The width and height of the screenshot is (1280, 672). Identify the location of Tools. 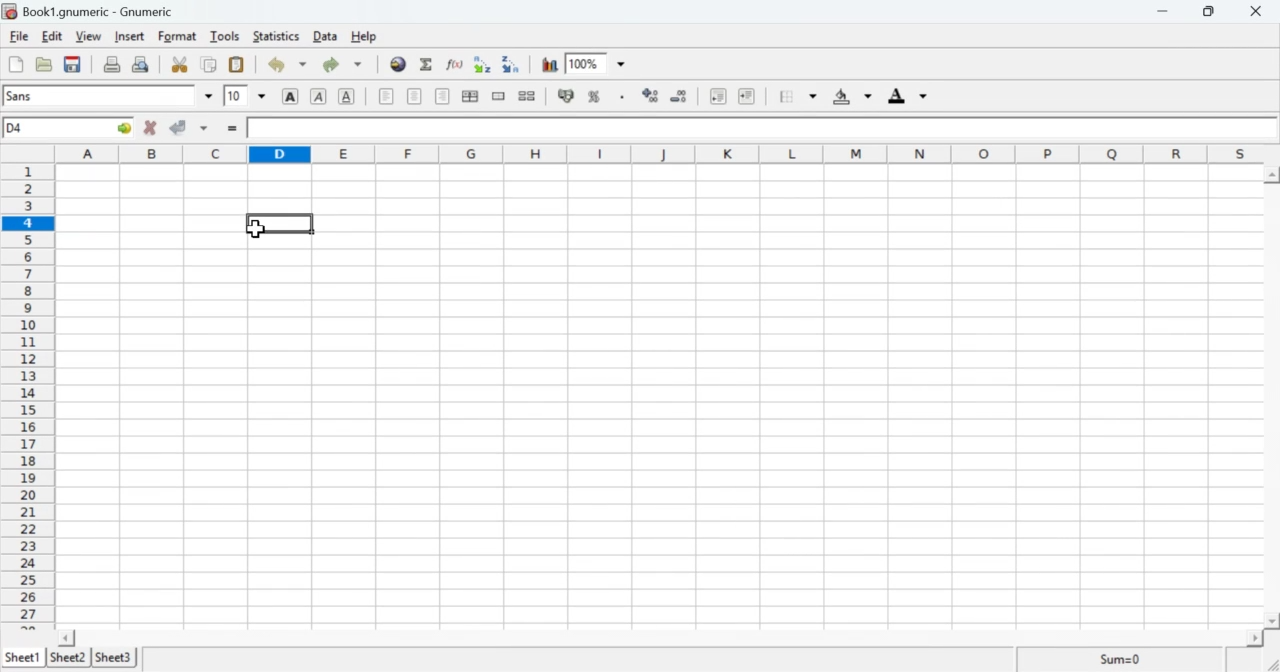
(225, 36).